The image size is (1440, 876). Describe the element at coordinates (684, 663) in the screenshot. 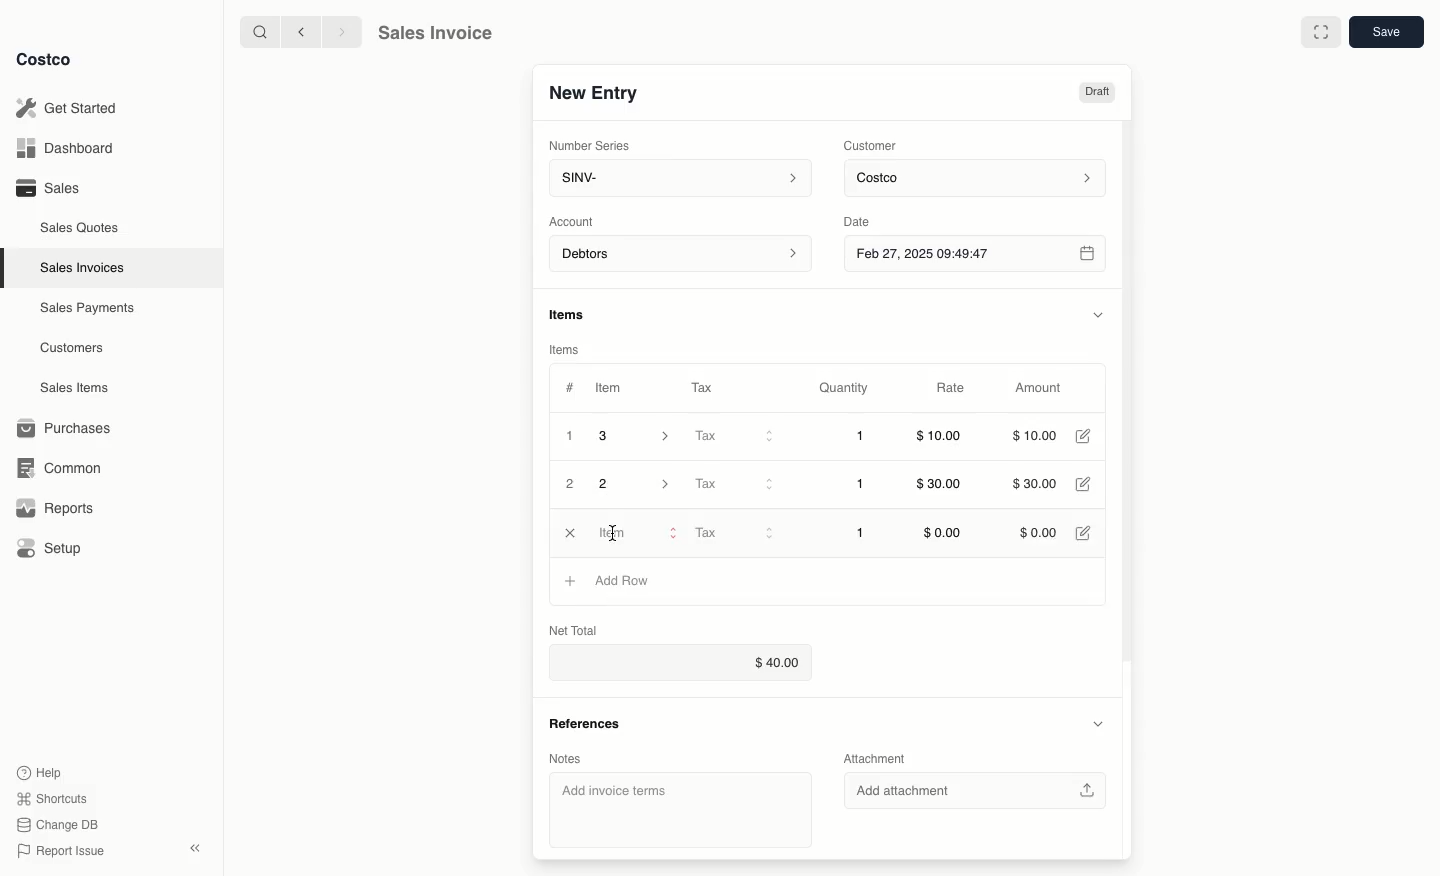

I see `$40.00` at that location.